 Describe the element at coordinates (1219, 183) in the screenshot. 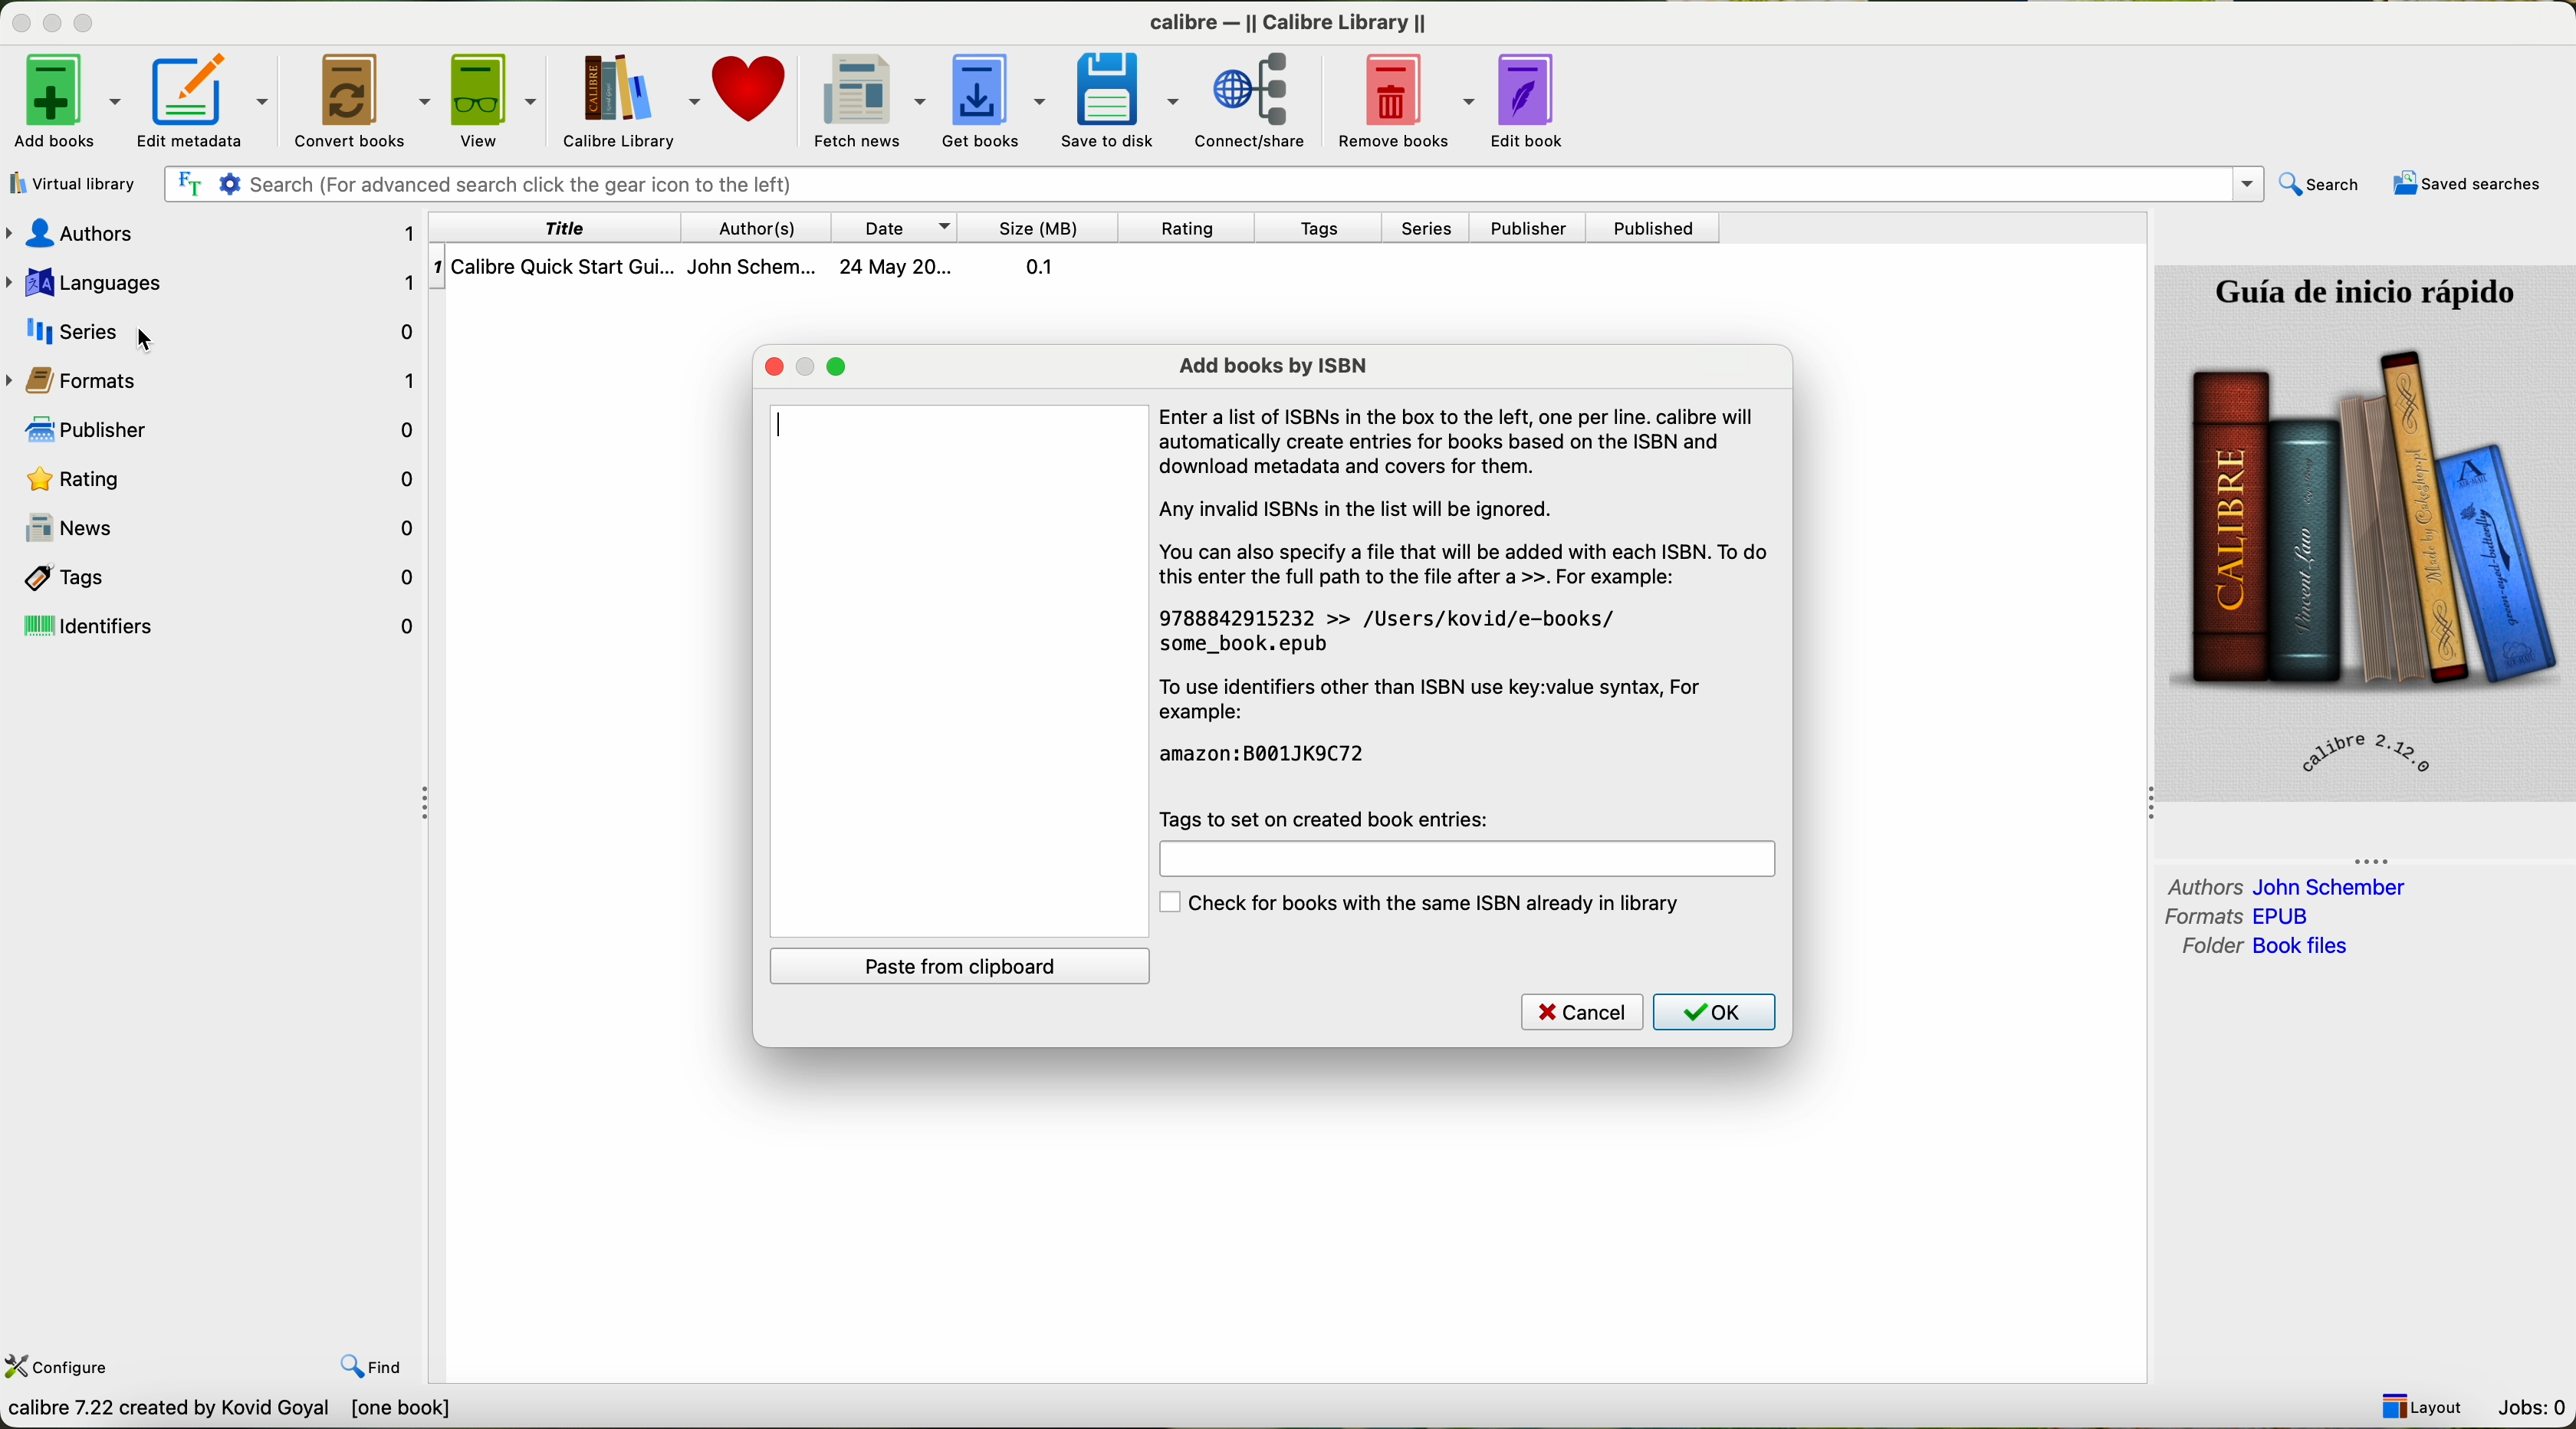

I see `searrch bar` at that location.